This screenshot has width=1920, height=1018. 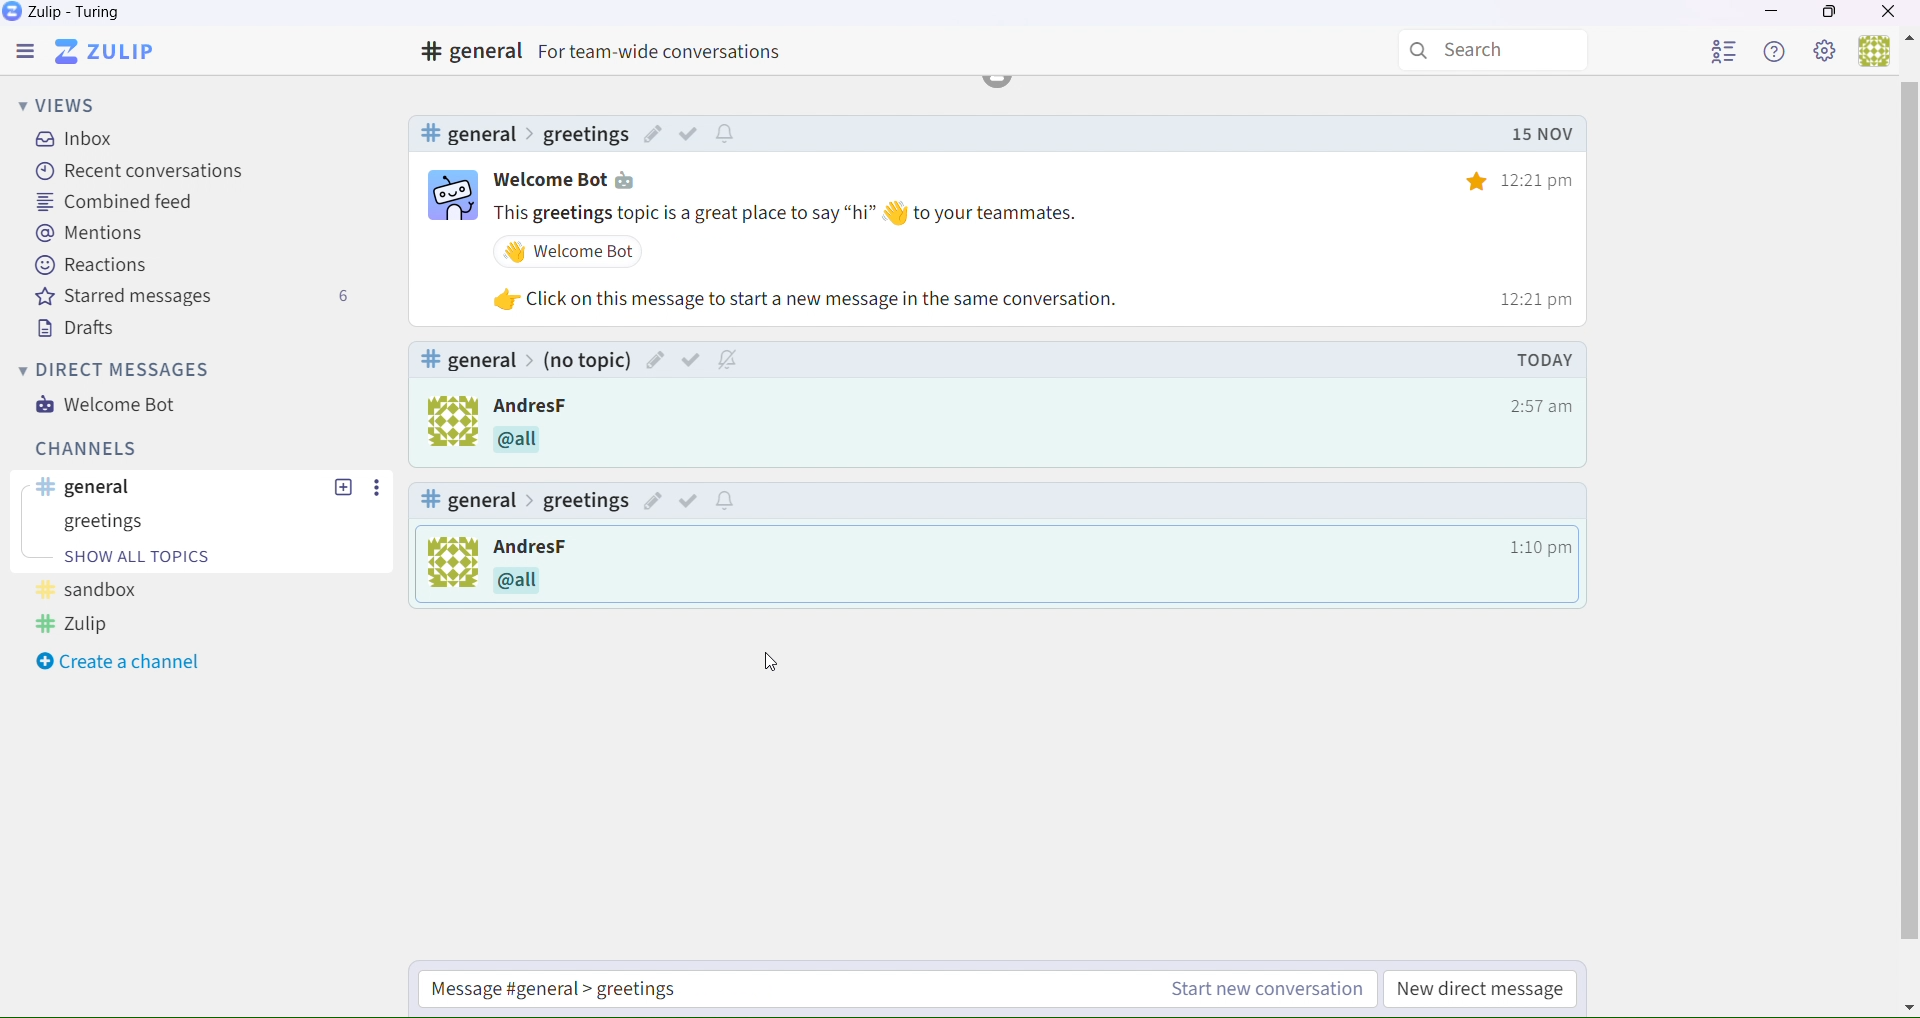 I want to click on Starred messages, so click(x=193, y=300).